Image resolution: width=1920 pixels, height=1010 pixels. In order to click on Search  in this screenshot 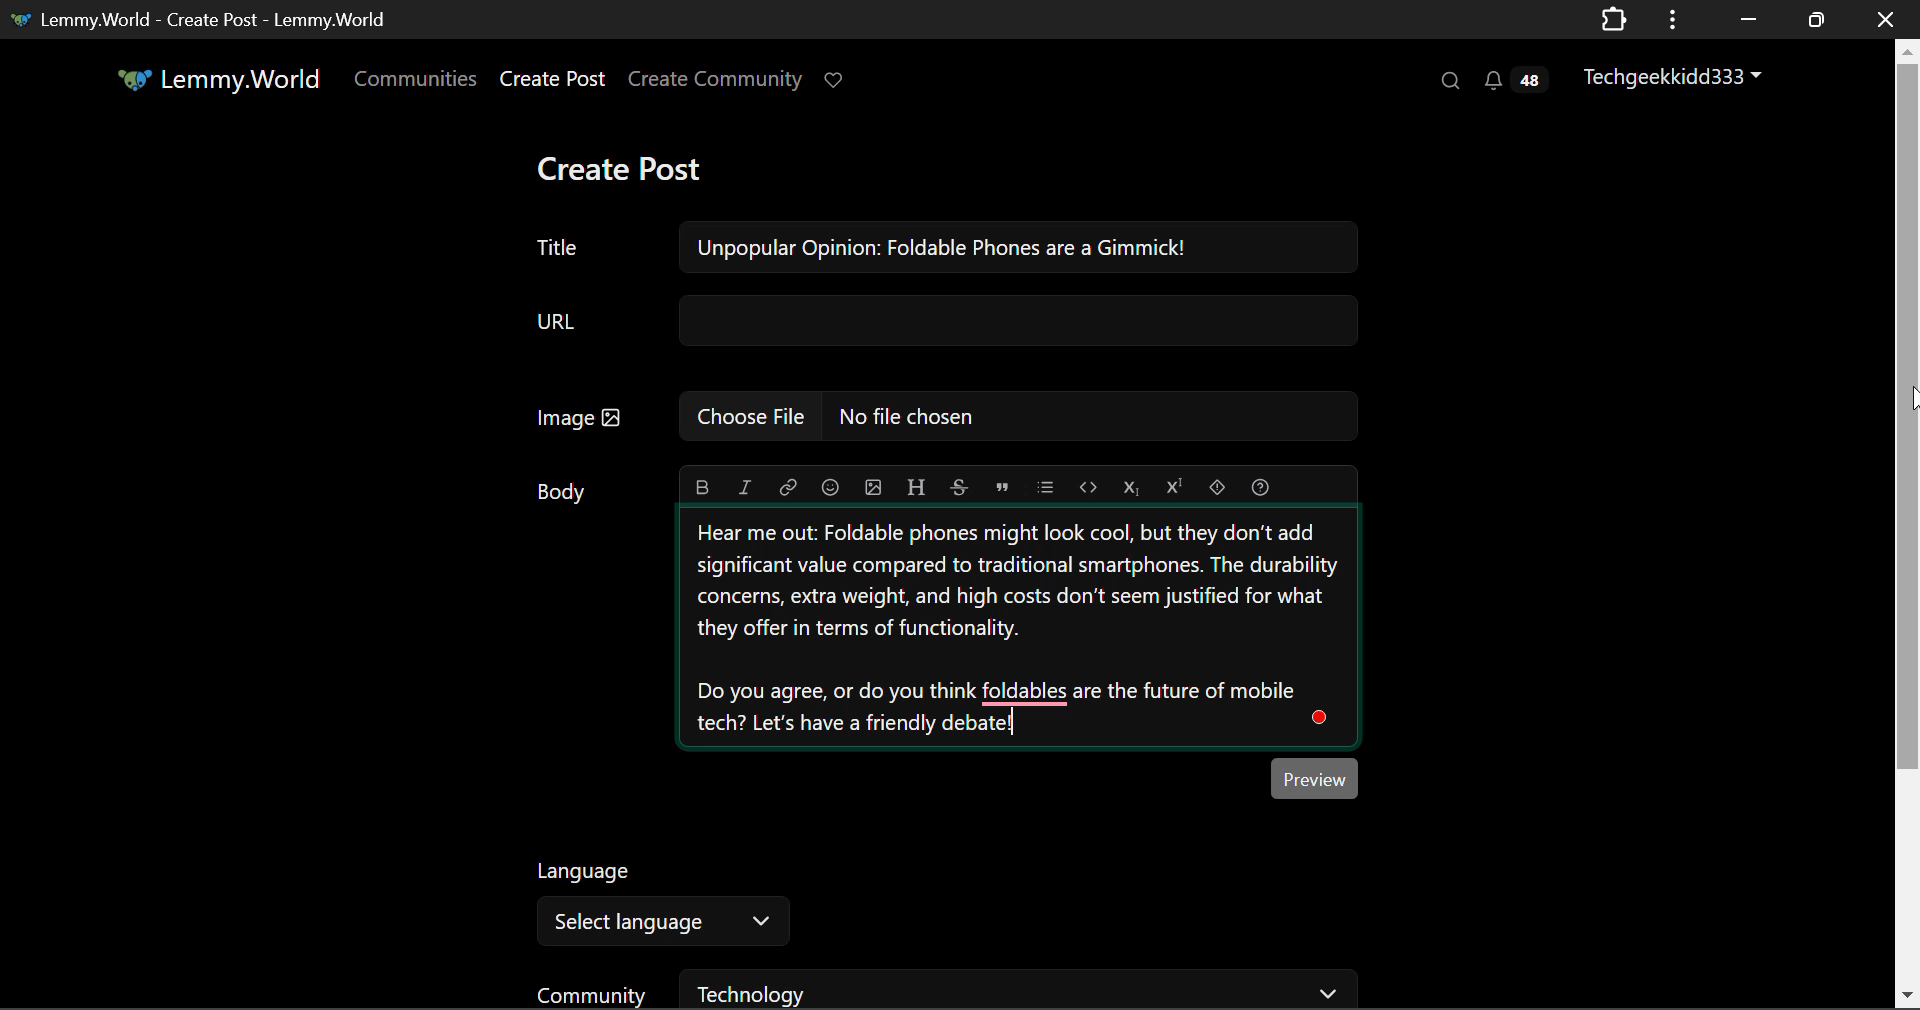, I will do `click(1448, 80)`.